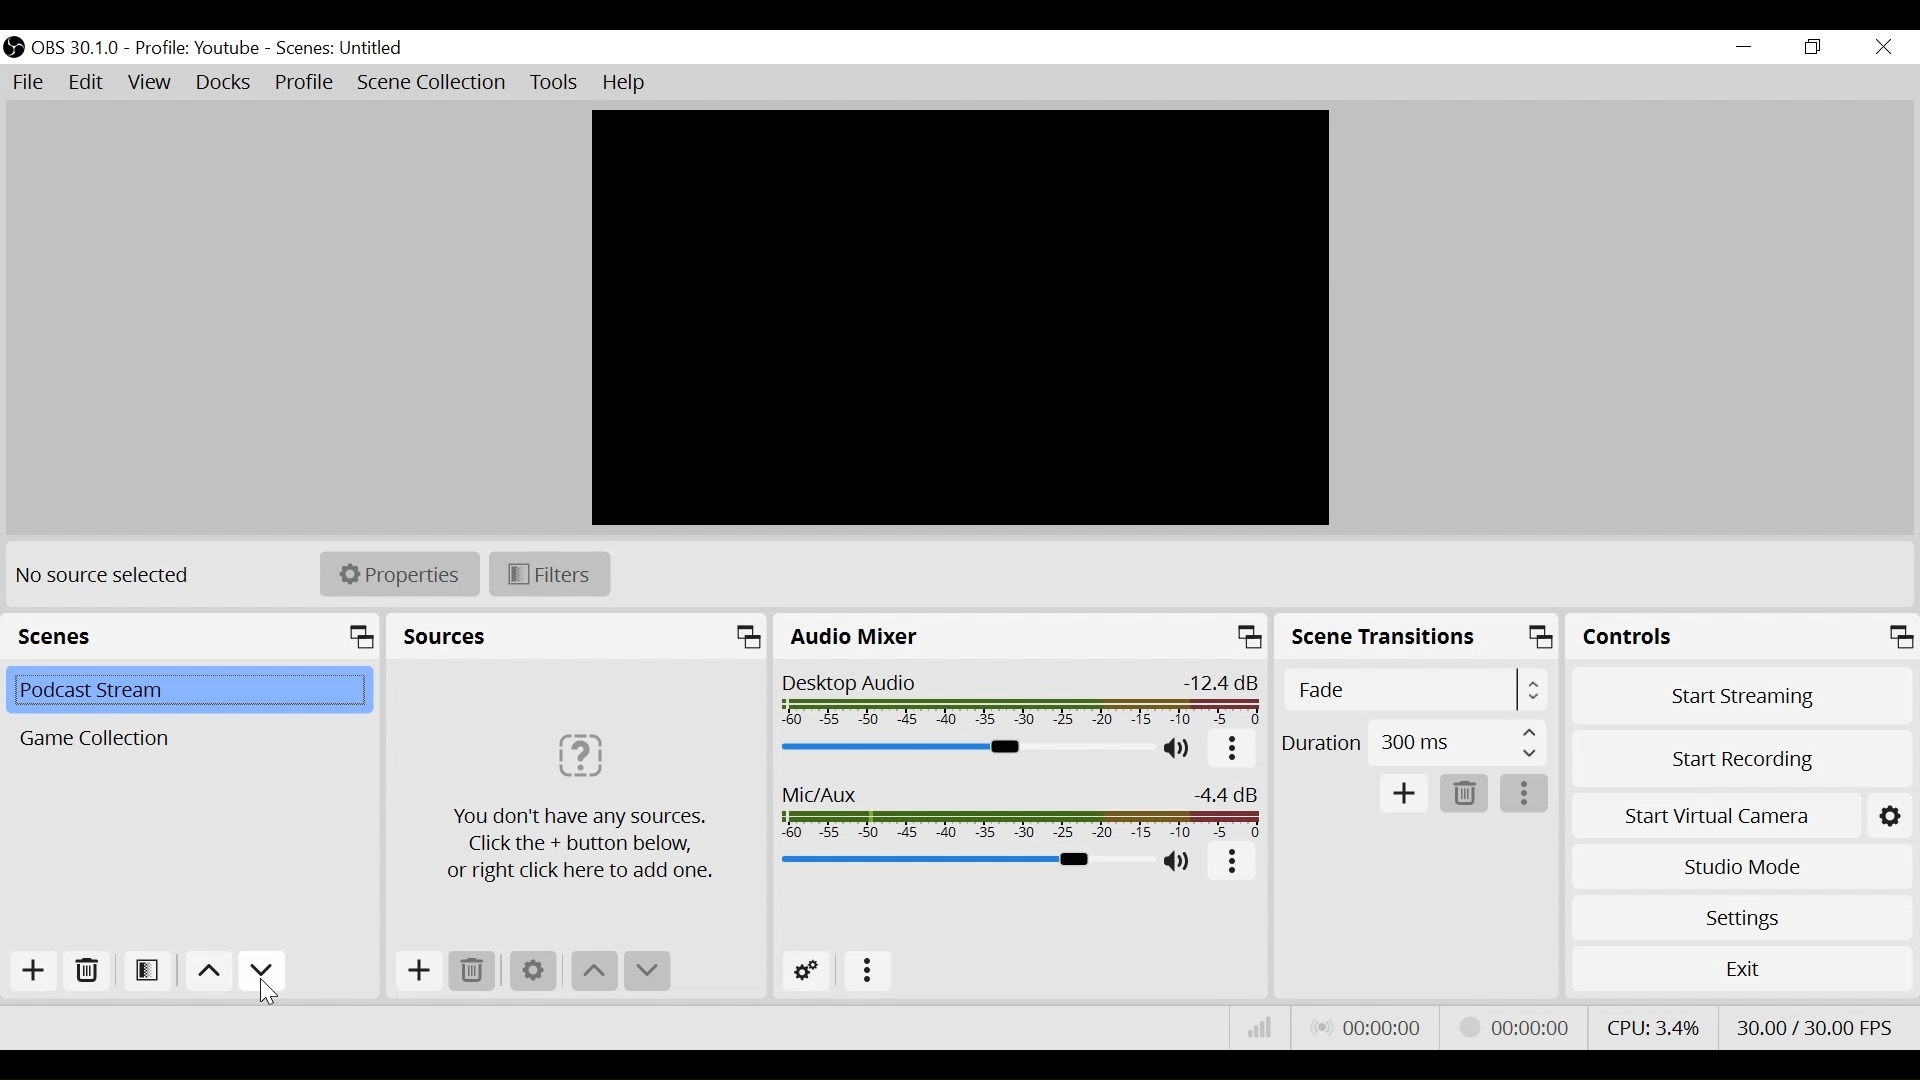 The image size is (1920, 1080). What do you see at coordinates (1510, 1026) in the screenshot?
I see `Streaming Status` at bounding box center [1510, 1026].